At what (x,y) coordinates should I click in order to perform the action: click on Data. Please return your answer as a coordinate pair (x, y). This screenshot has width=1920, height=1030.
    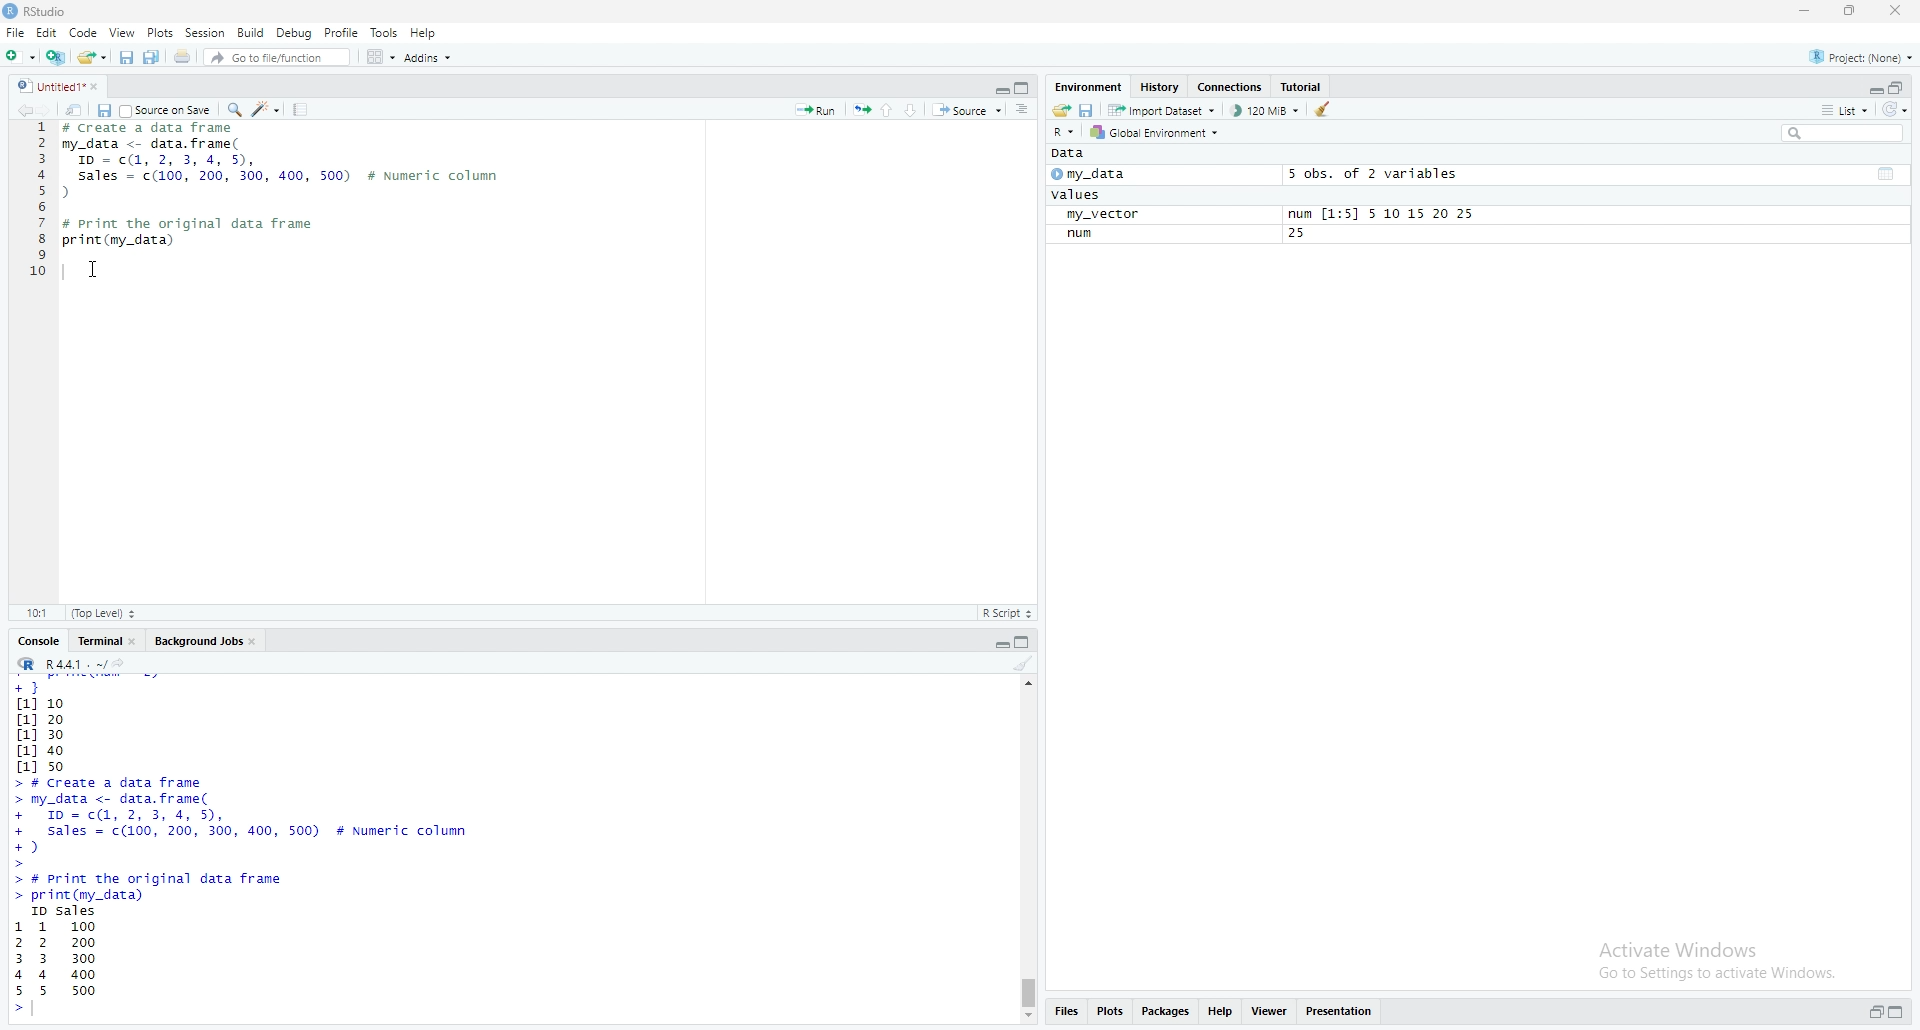
    Looking at the image, I should click on (1070, 156).